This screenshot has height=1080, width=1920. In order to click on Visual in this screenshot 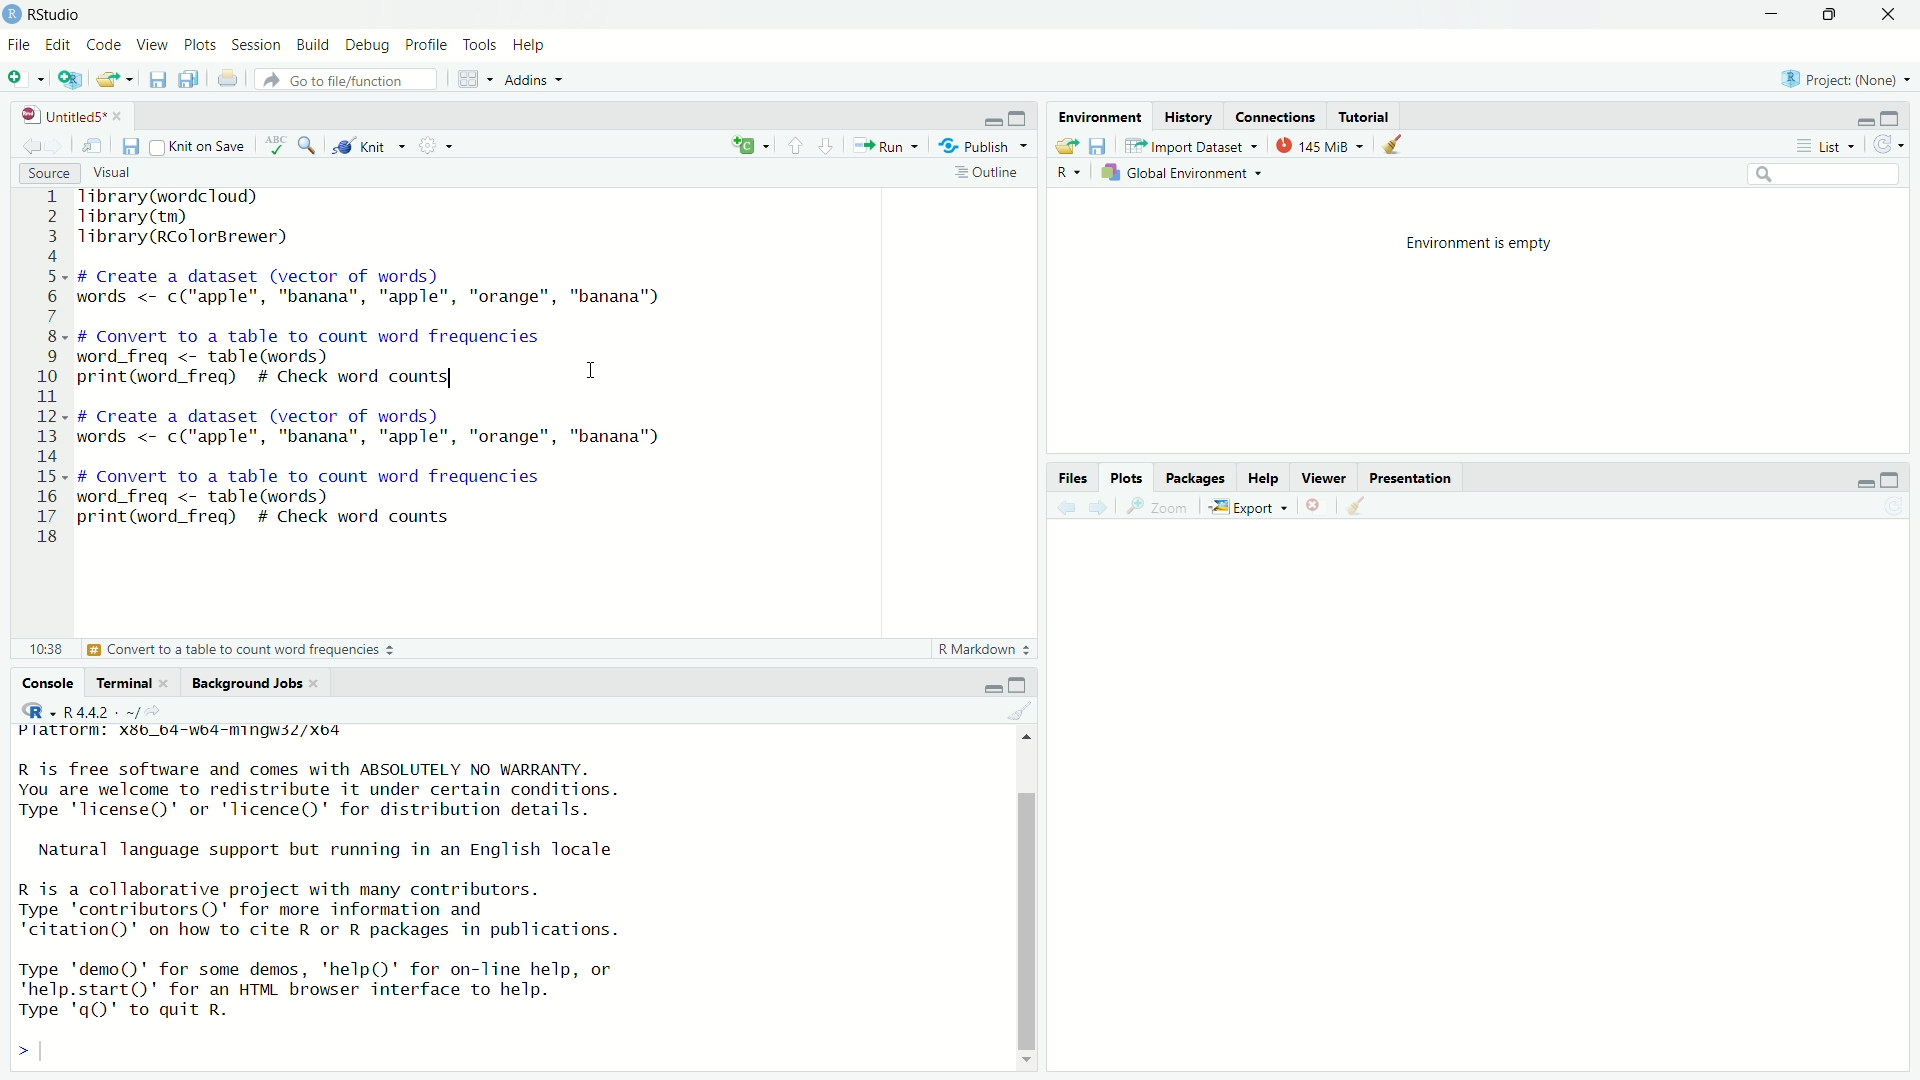, I will do `click(118, 174)`.